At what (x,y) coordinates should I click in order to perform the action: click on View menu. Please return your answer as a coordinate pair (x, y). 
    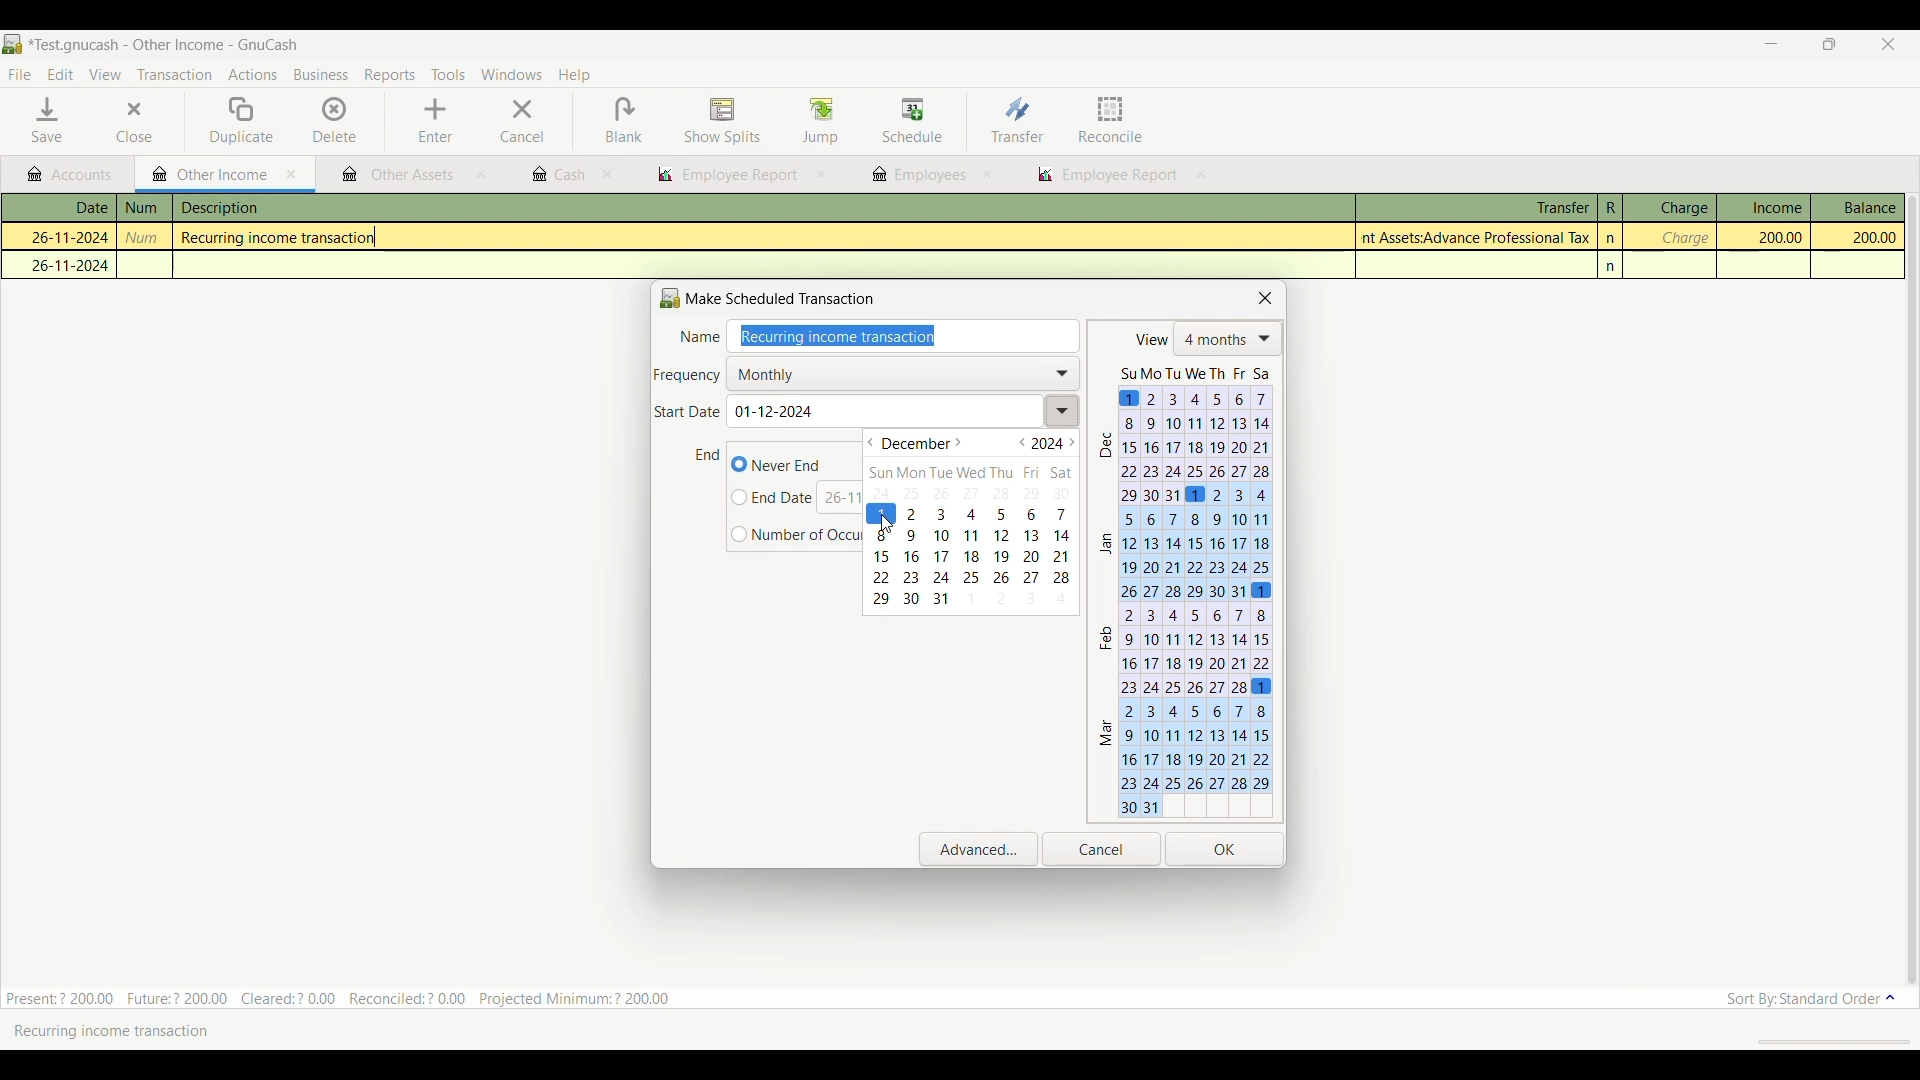
    Looking at the image, I should click on (104, 75).